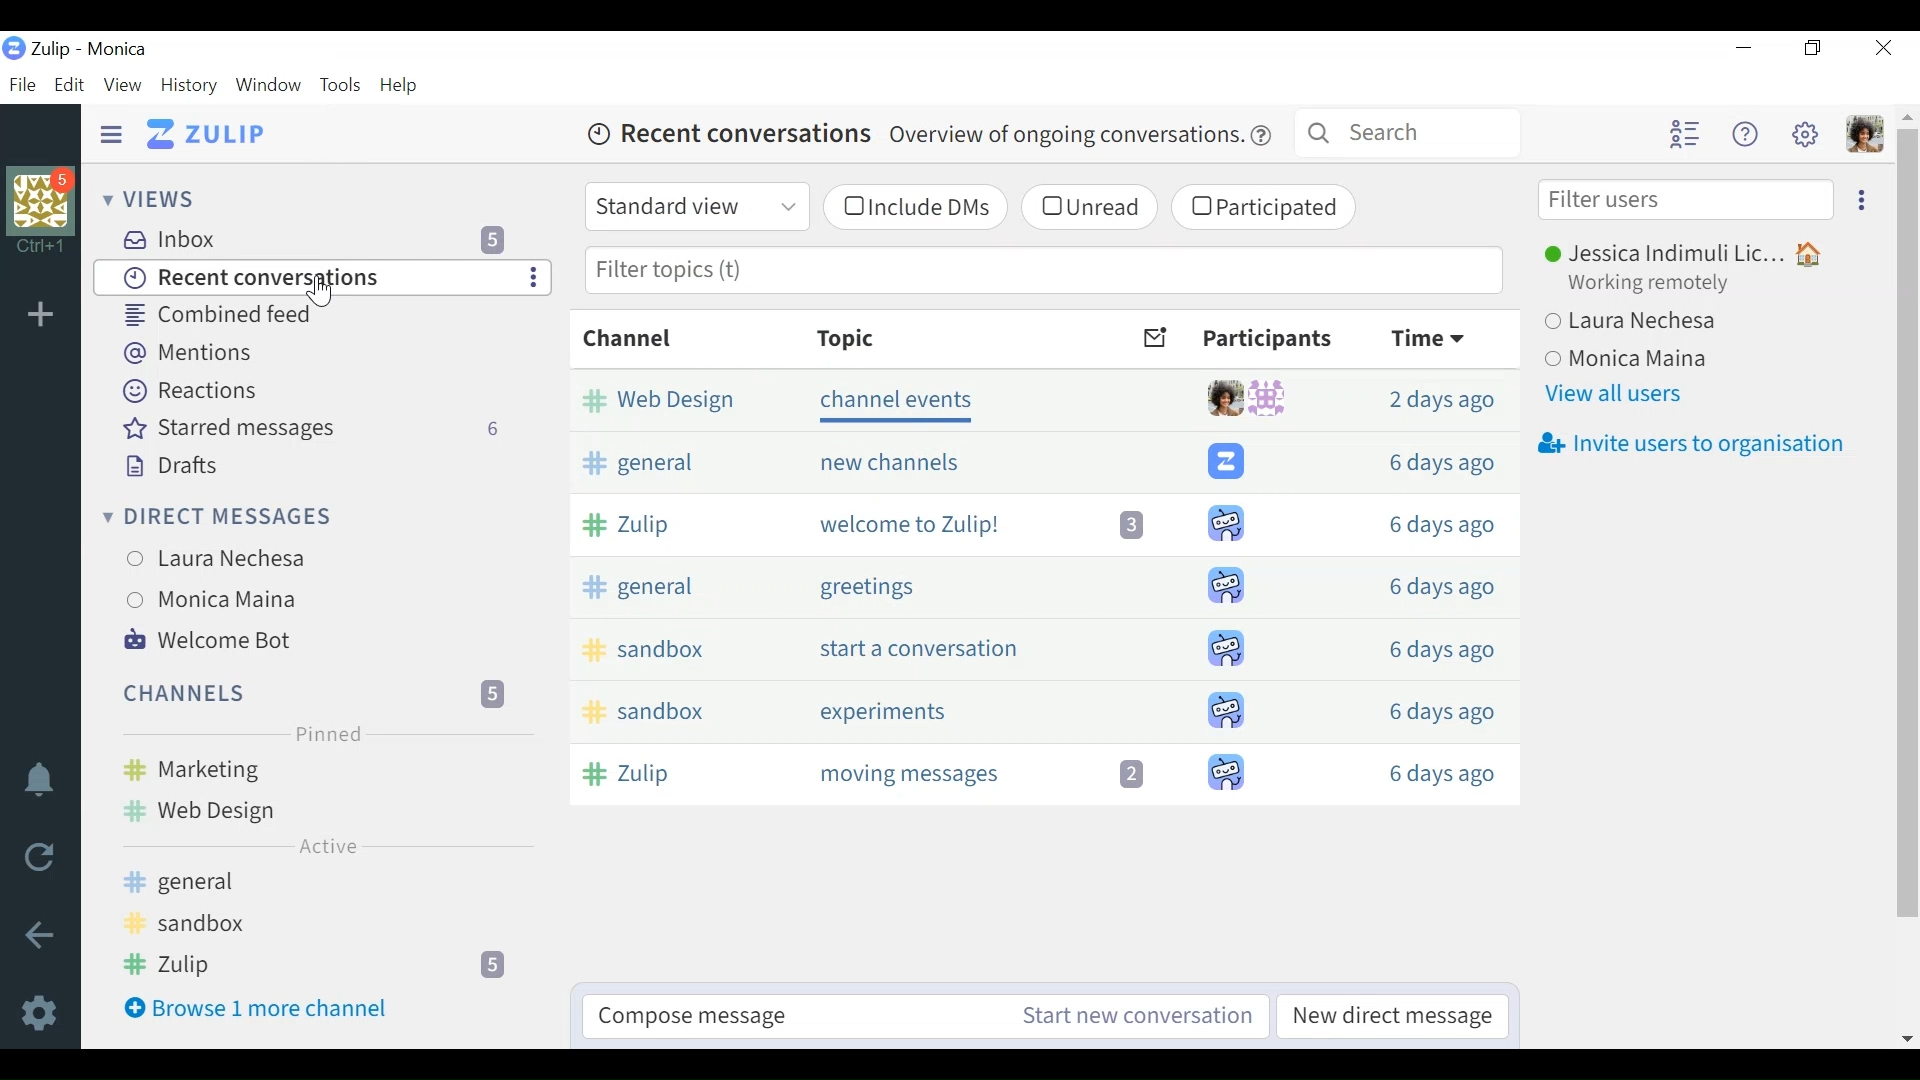 Image resolution: width=1920 pixels, height=1080 pixels. What do you see at coordinates (1743, 49) in the screenshot?
I see `minimize` at bounding box center [1743, 49].